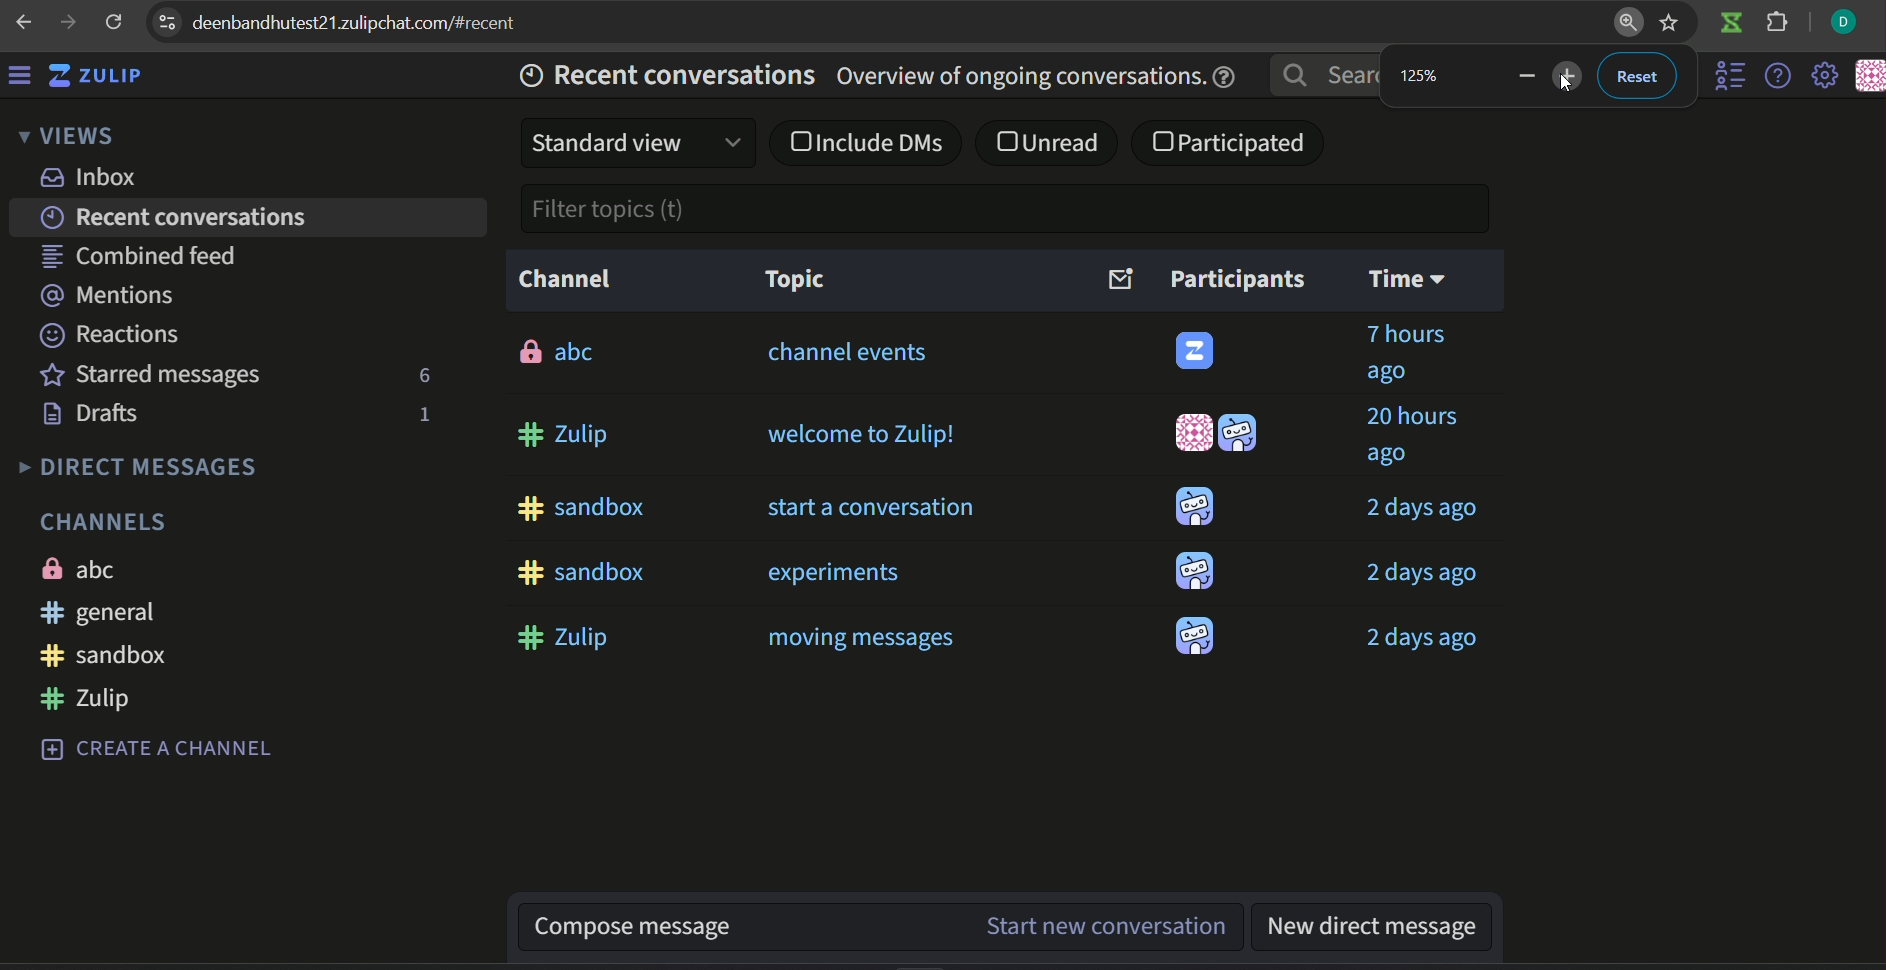 Image resolution: width=1886 pixels, height=970 pixels. What do you see at coordinates (1409, 437) in the screenshot?
I see `20 hours ago` at bounding box center [1409, 437].